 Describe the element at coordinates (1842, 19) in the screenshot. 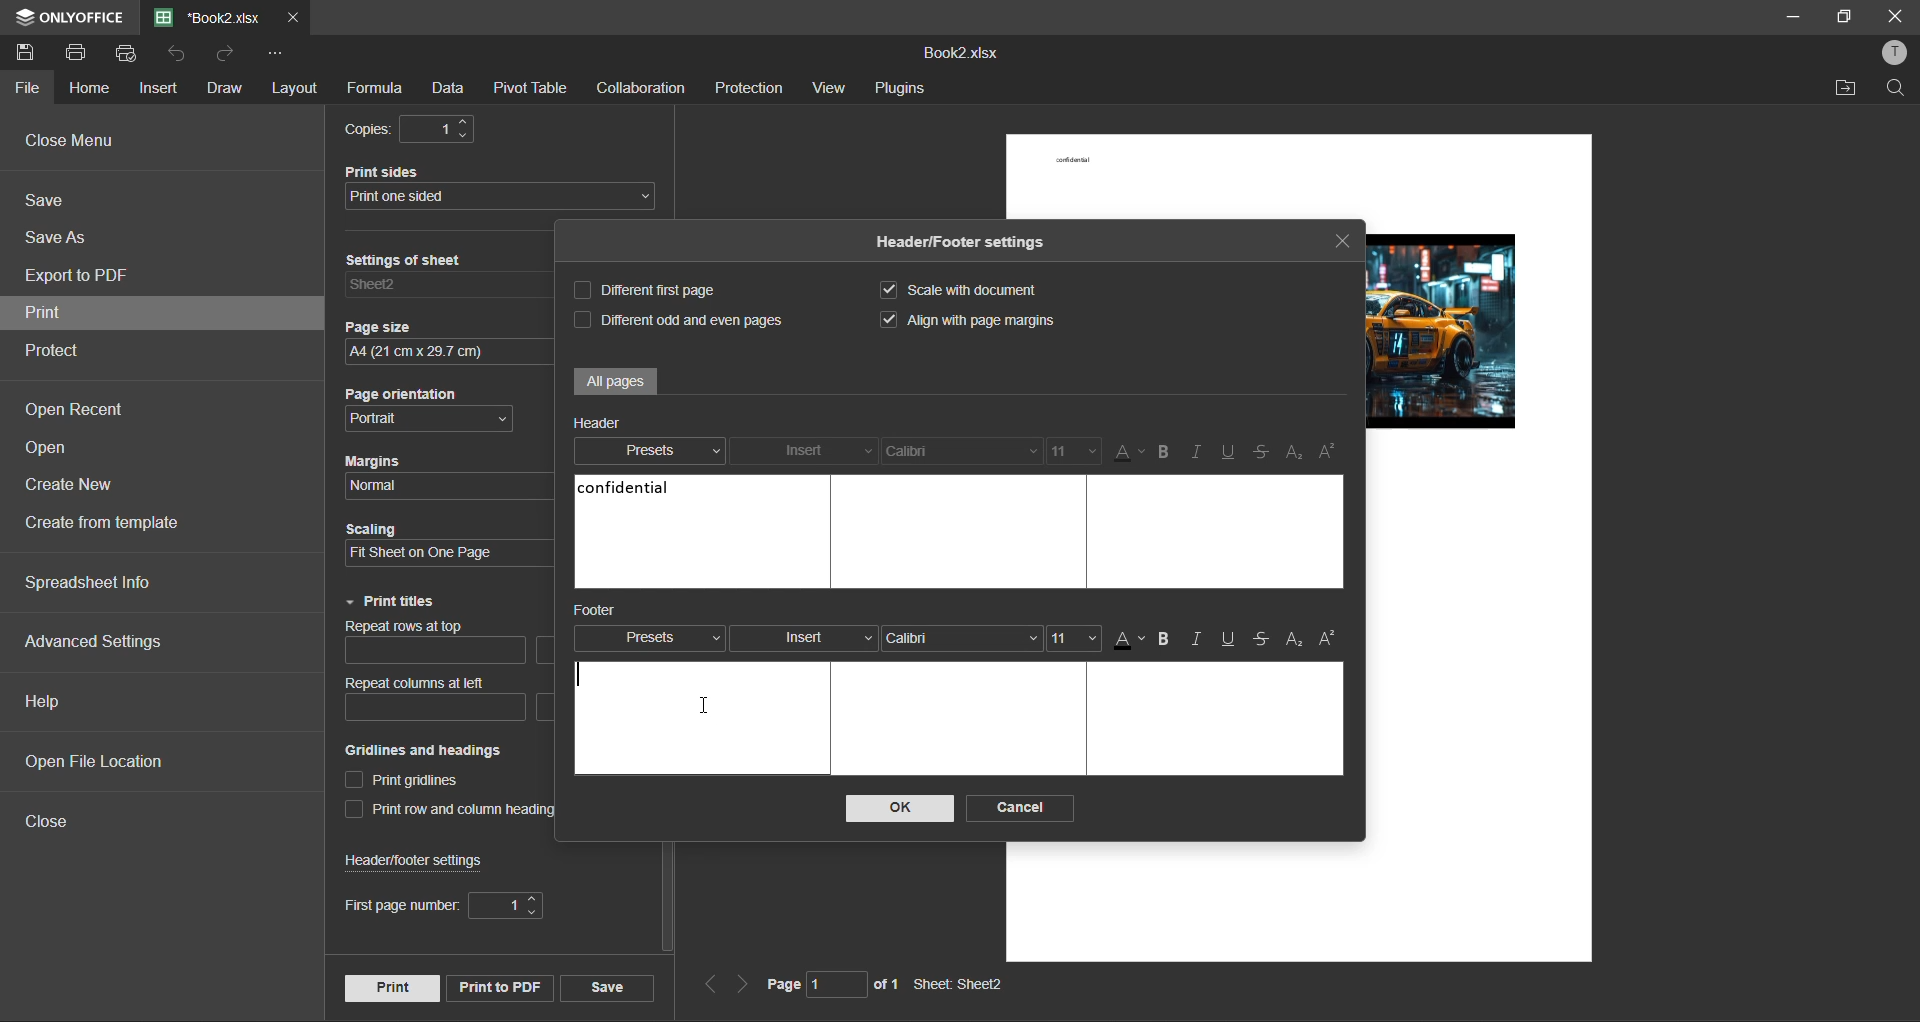

I see `maximize` at that location.